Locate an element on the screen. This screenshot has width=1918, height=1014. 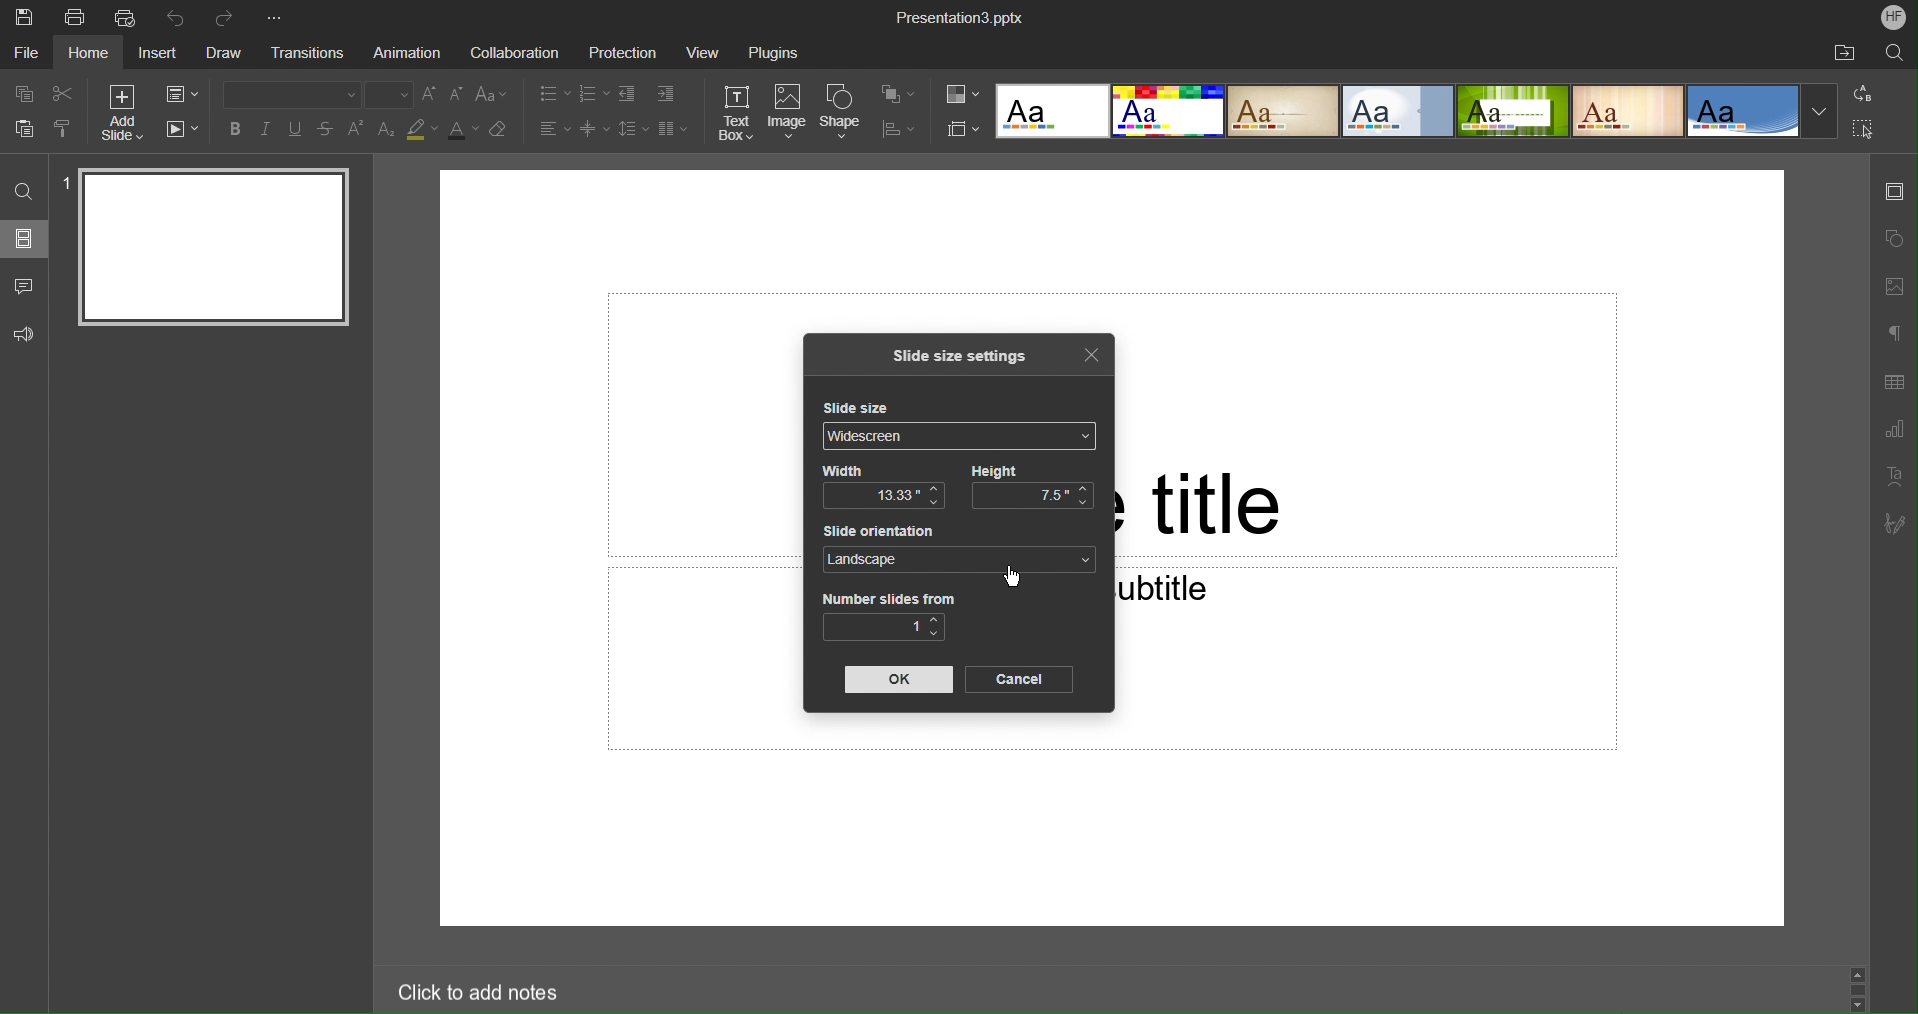
Home is located at coordinates (90, 54).